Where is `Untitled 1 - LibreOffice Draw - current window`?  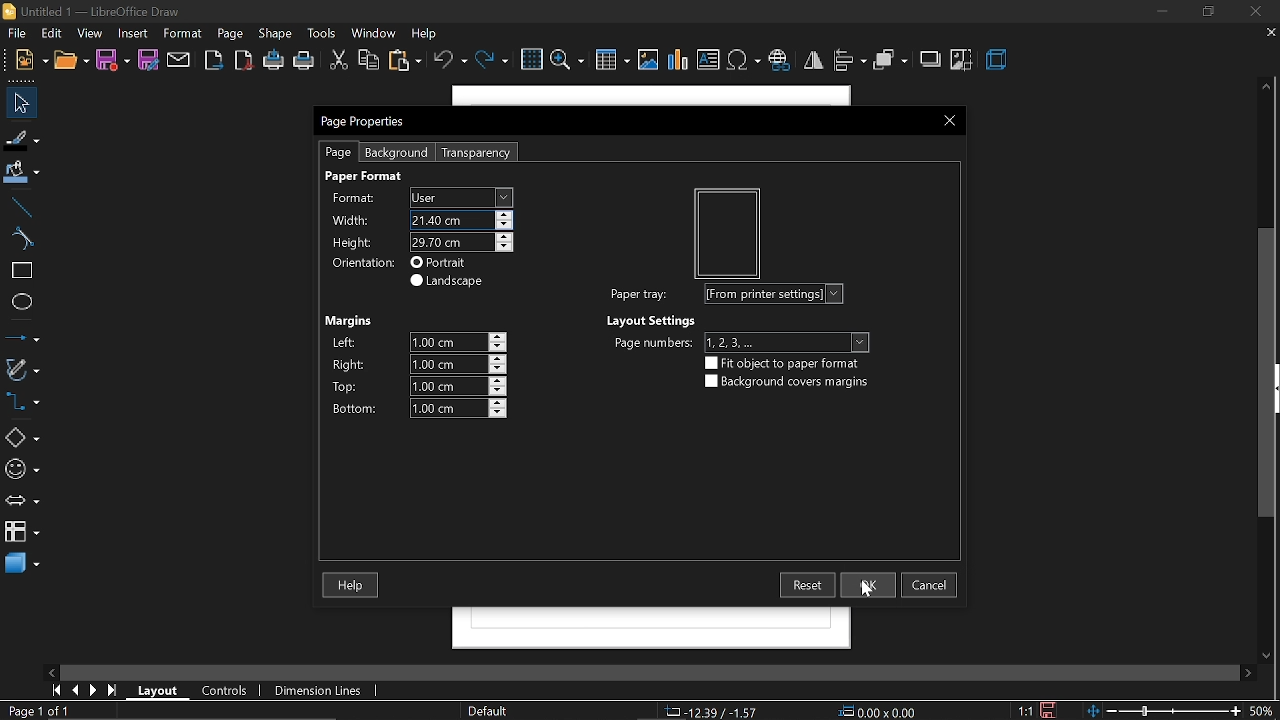
Untitled 1 - LibreOffice Draw - current window is located at coordinates (90, 13).